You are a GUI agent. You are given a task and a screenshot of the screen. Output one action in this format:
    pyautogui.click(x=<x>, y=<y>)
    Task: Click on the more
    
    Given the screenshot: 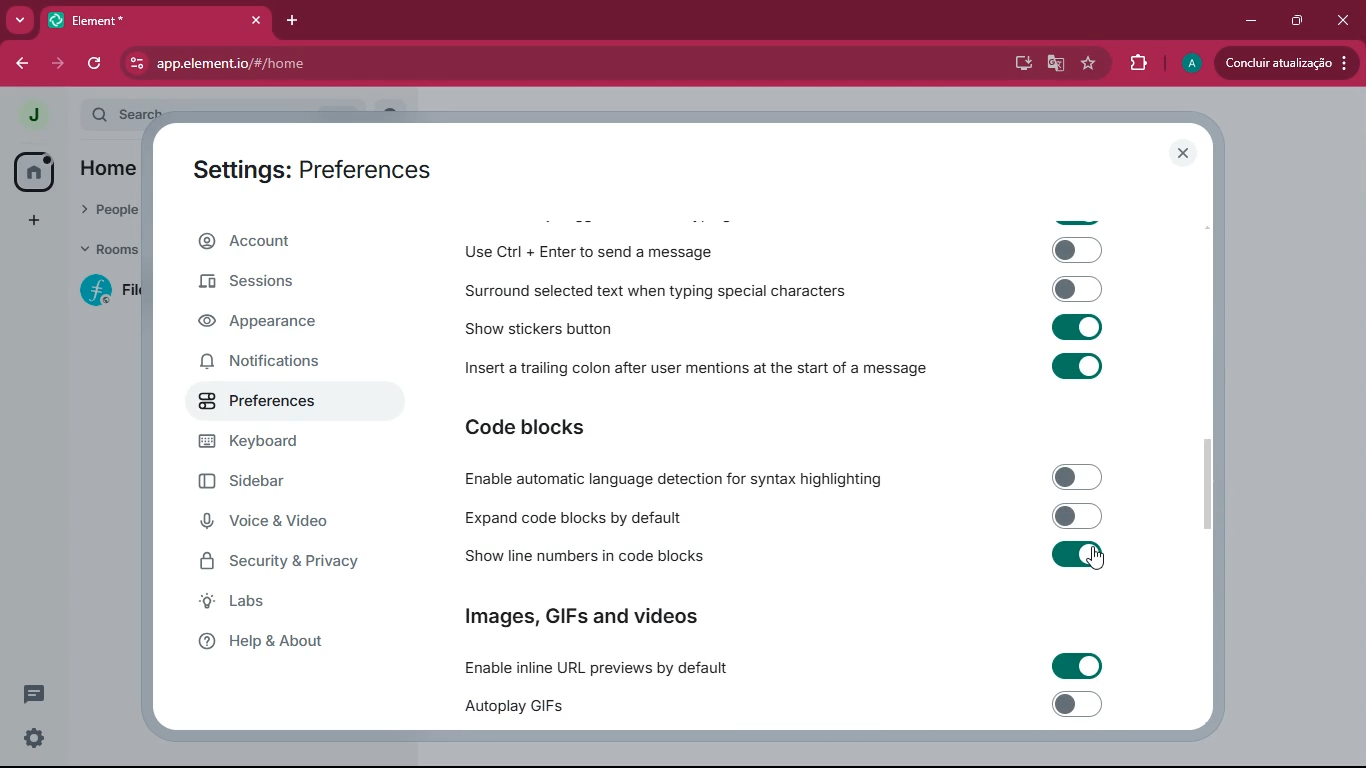 What is the action you would take?
    pyautogui.click(x=34, y=222)
    